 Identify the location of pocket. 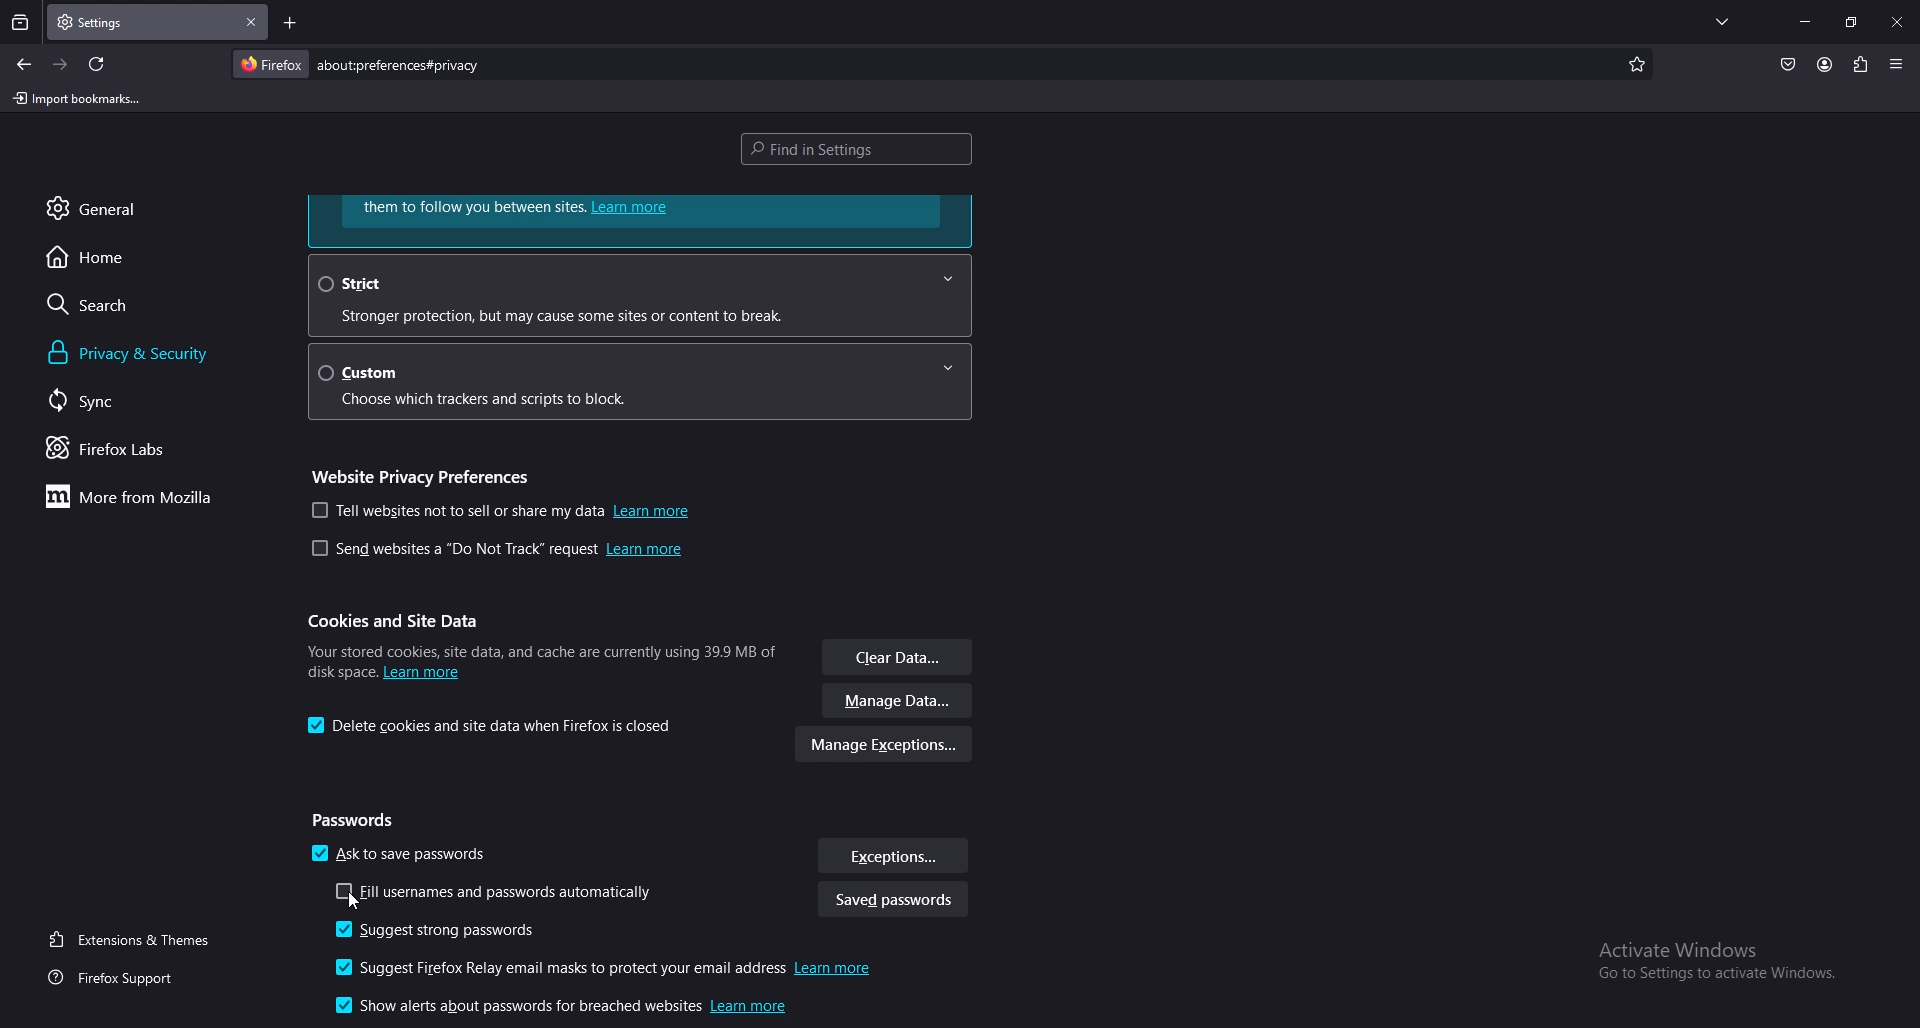
(1787, 64).